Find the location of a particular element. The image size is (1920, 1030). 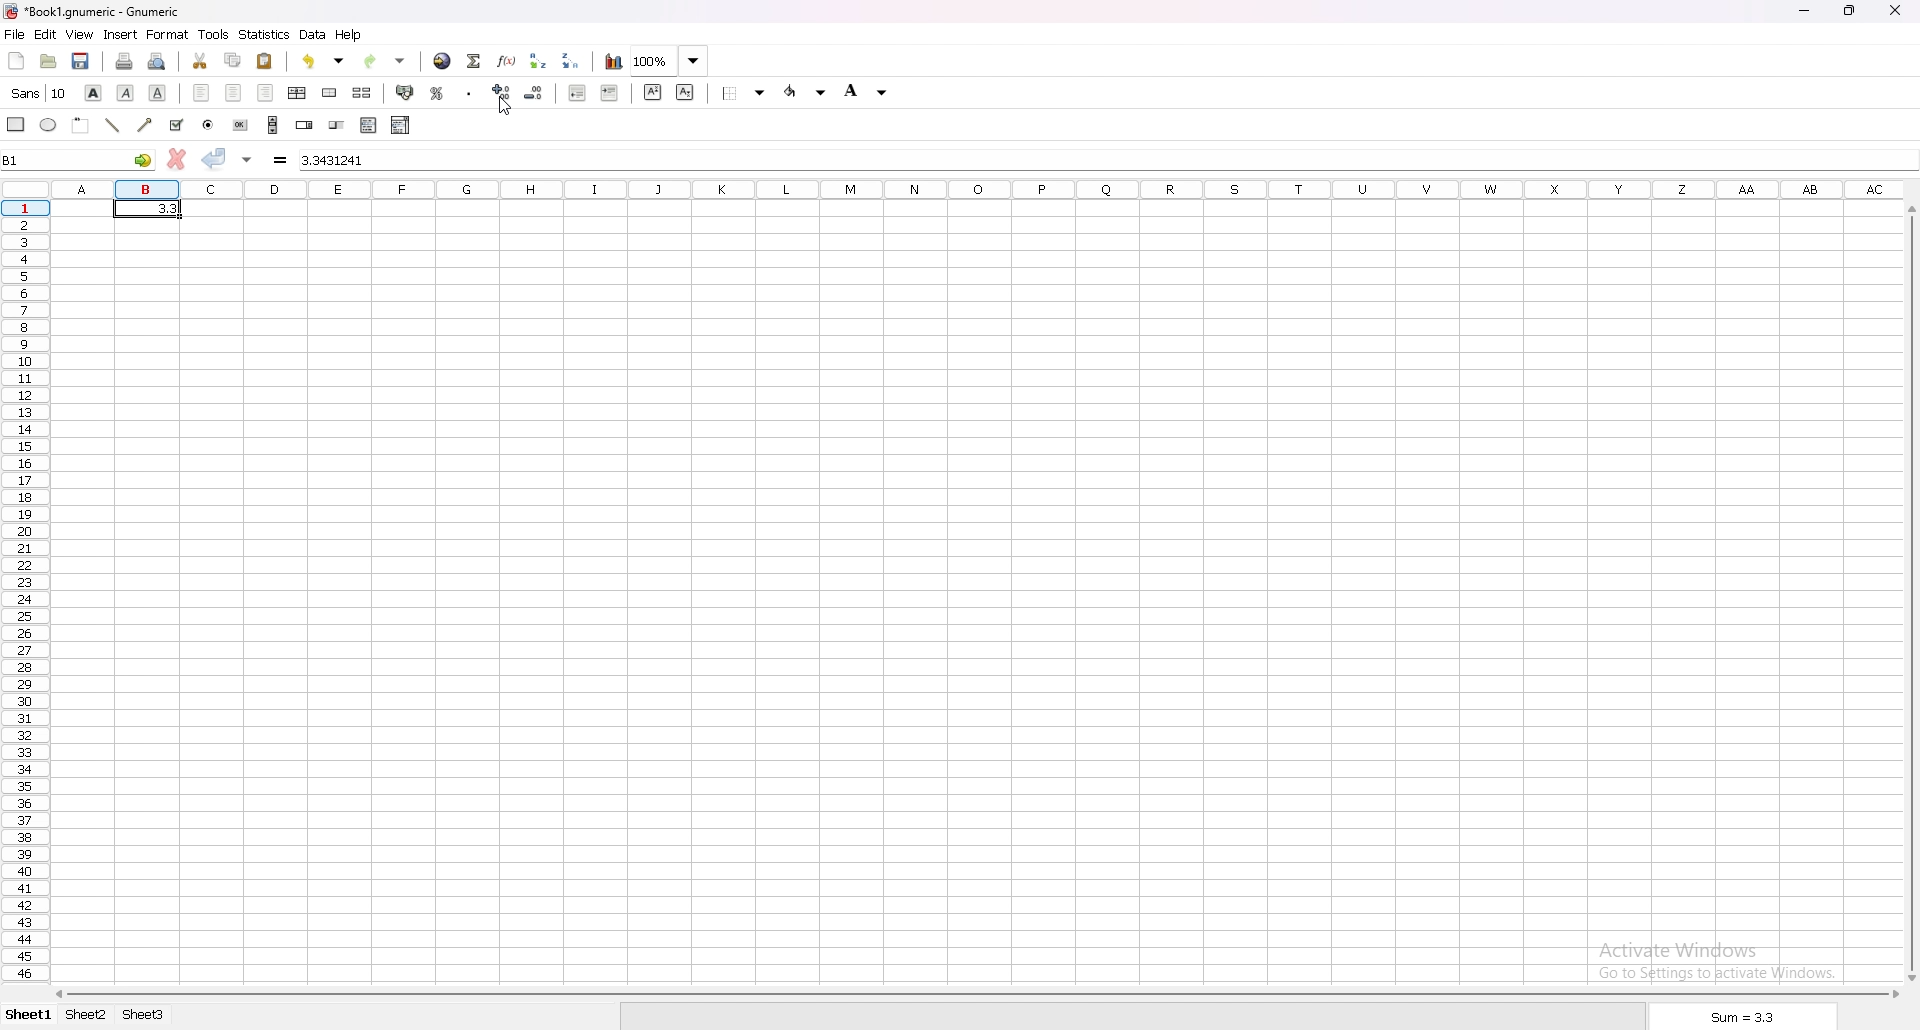

view is located at coordinates (80, 34).